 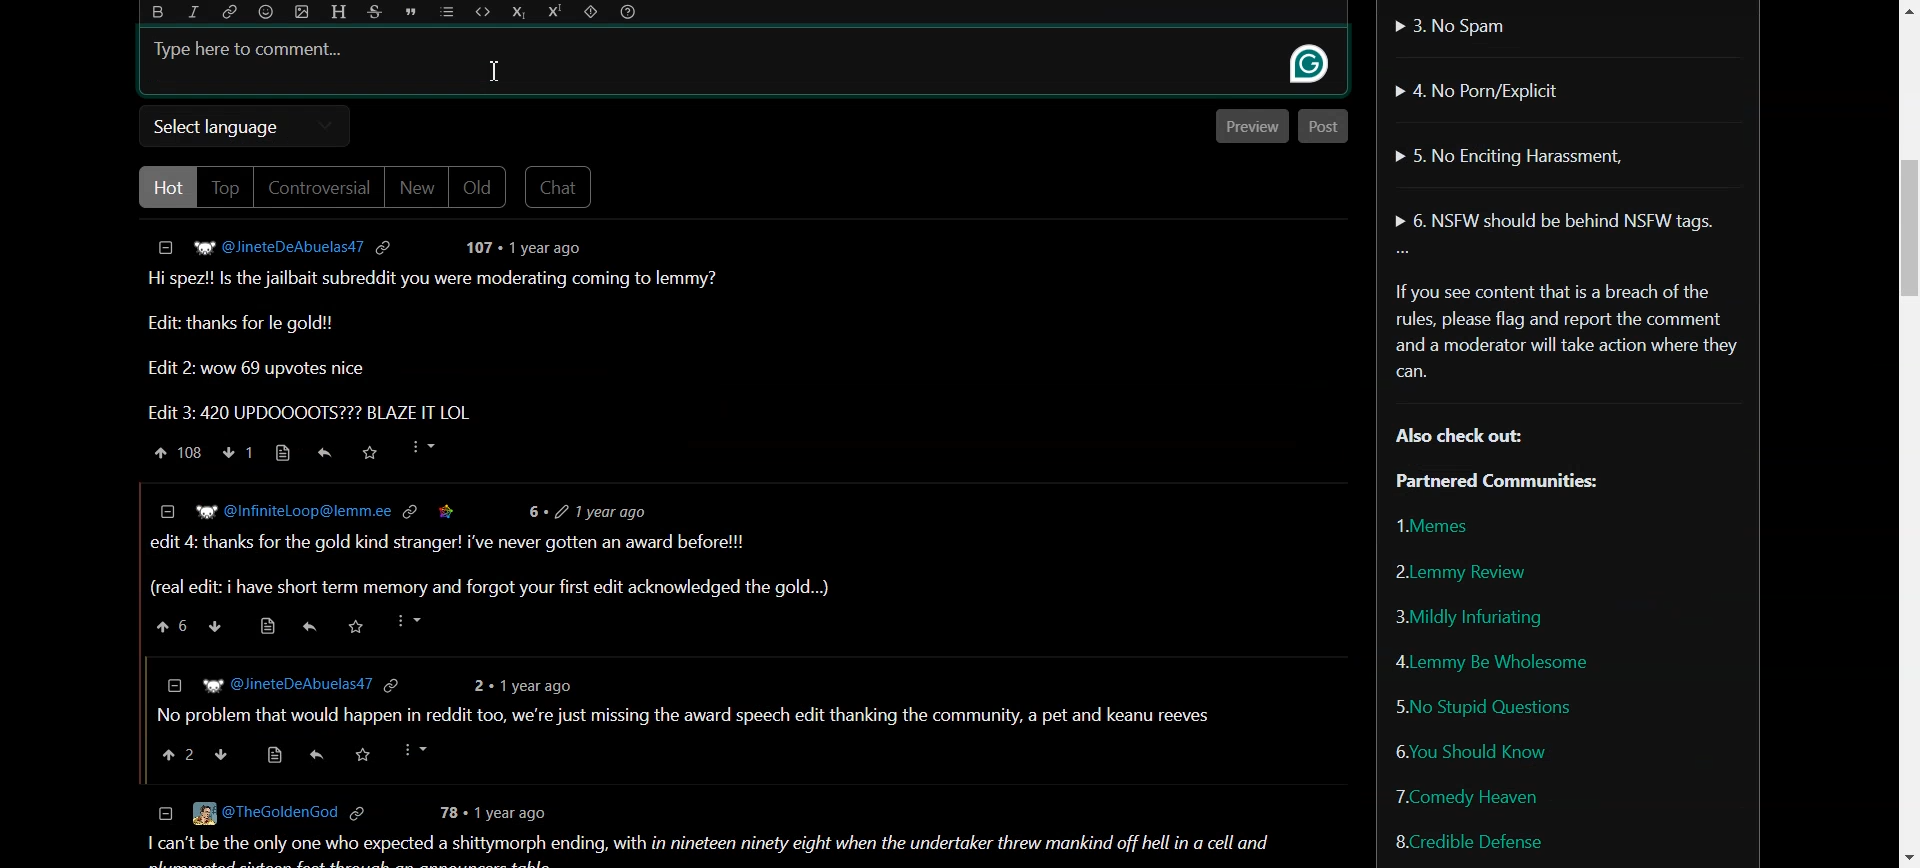 What do you see at coordinates (685, 63) in the screenshot?
I see `Typing Window` at bounding box center [685, 63].